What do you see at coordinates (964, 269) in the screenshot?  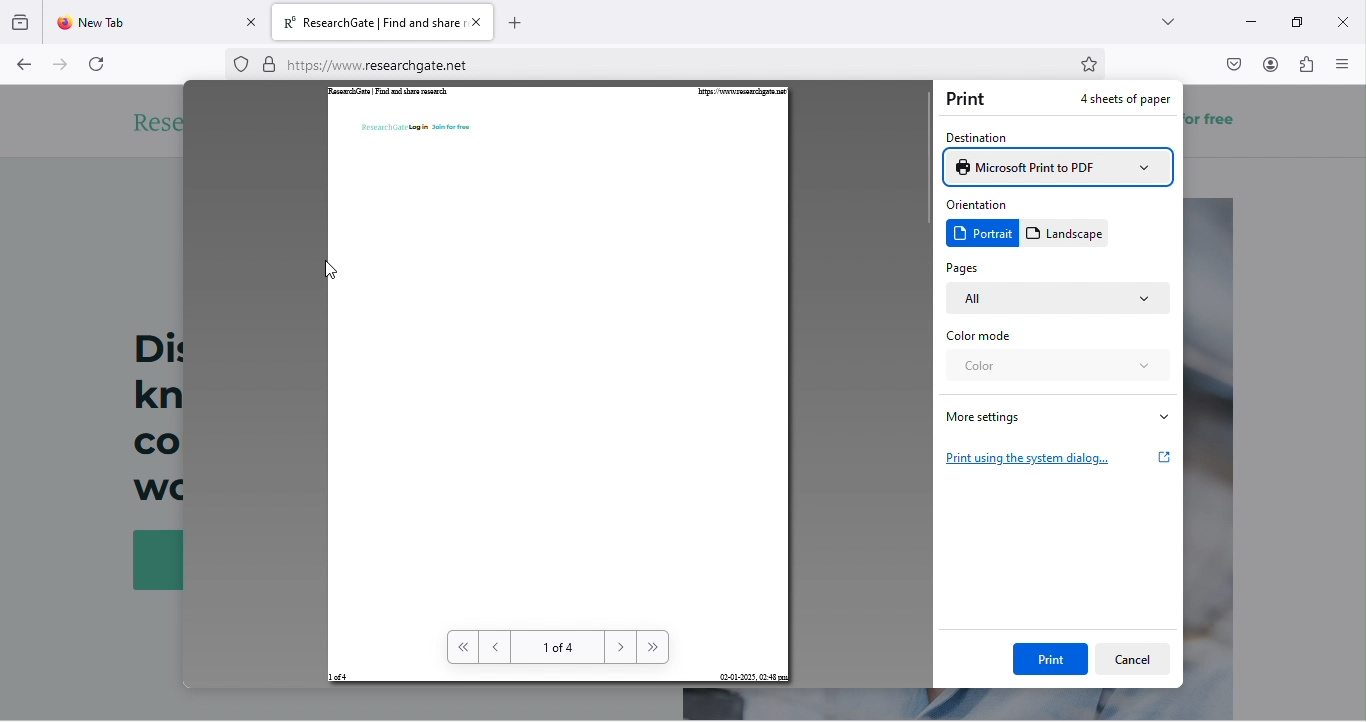 I see `pages` at bounding box center [964, 269].